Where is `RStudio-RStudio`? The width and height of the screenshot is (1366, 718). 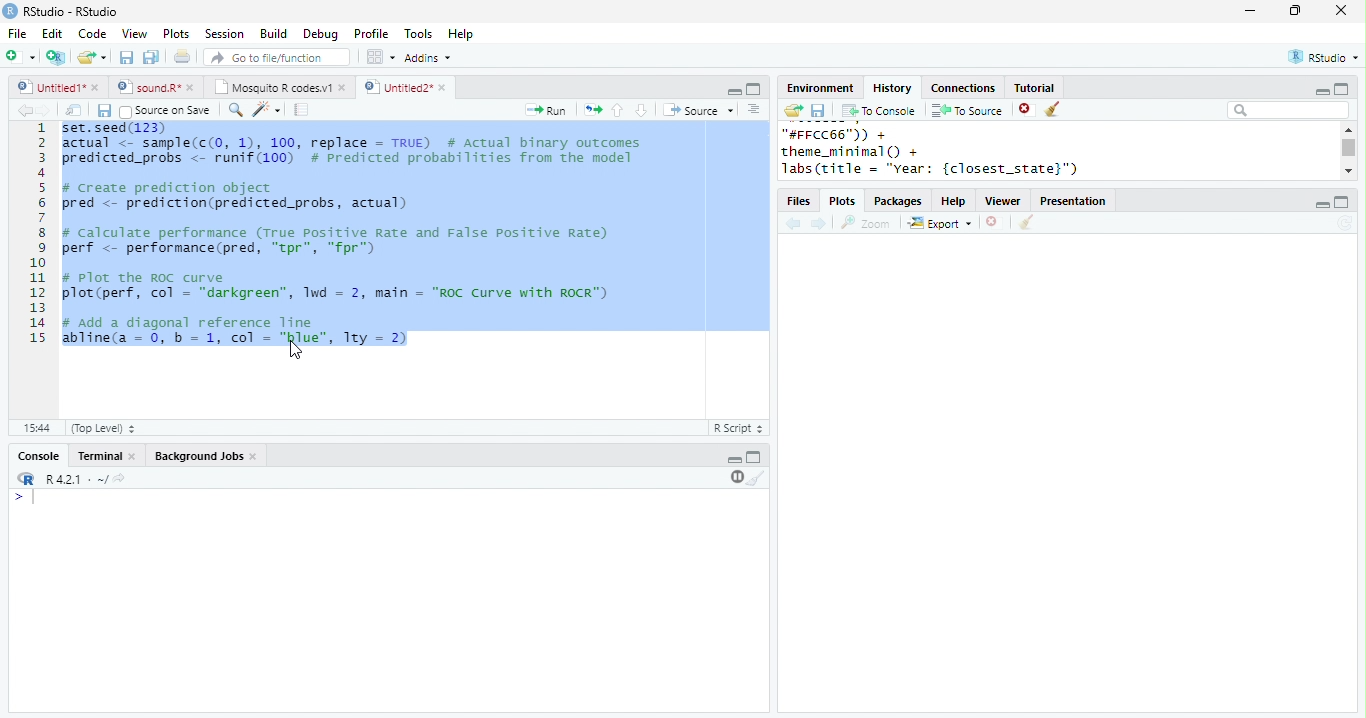 RStudio-RStudio is located at coordinates (75, 12).